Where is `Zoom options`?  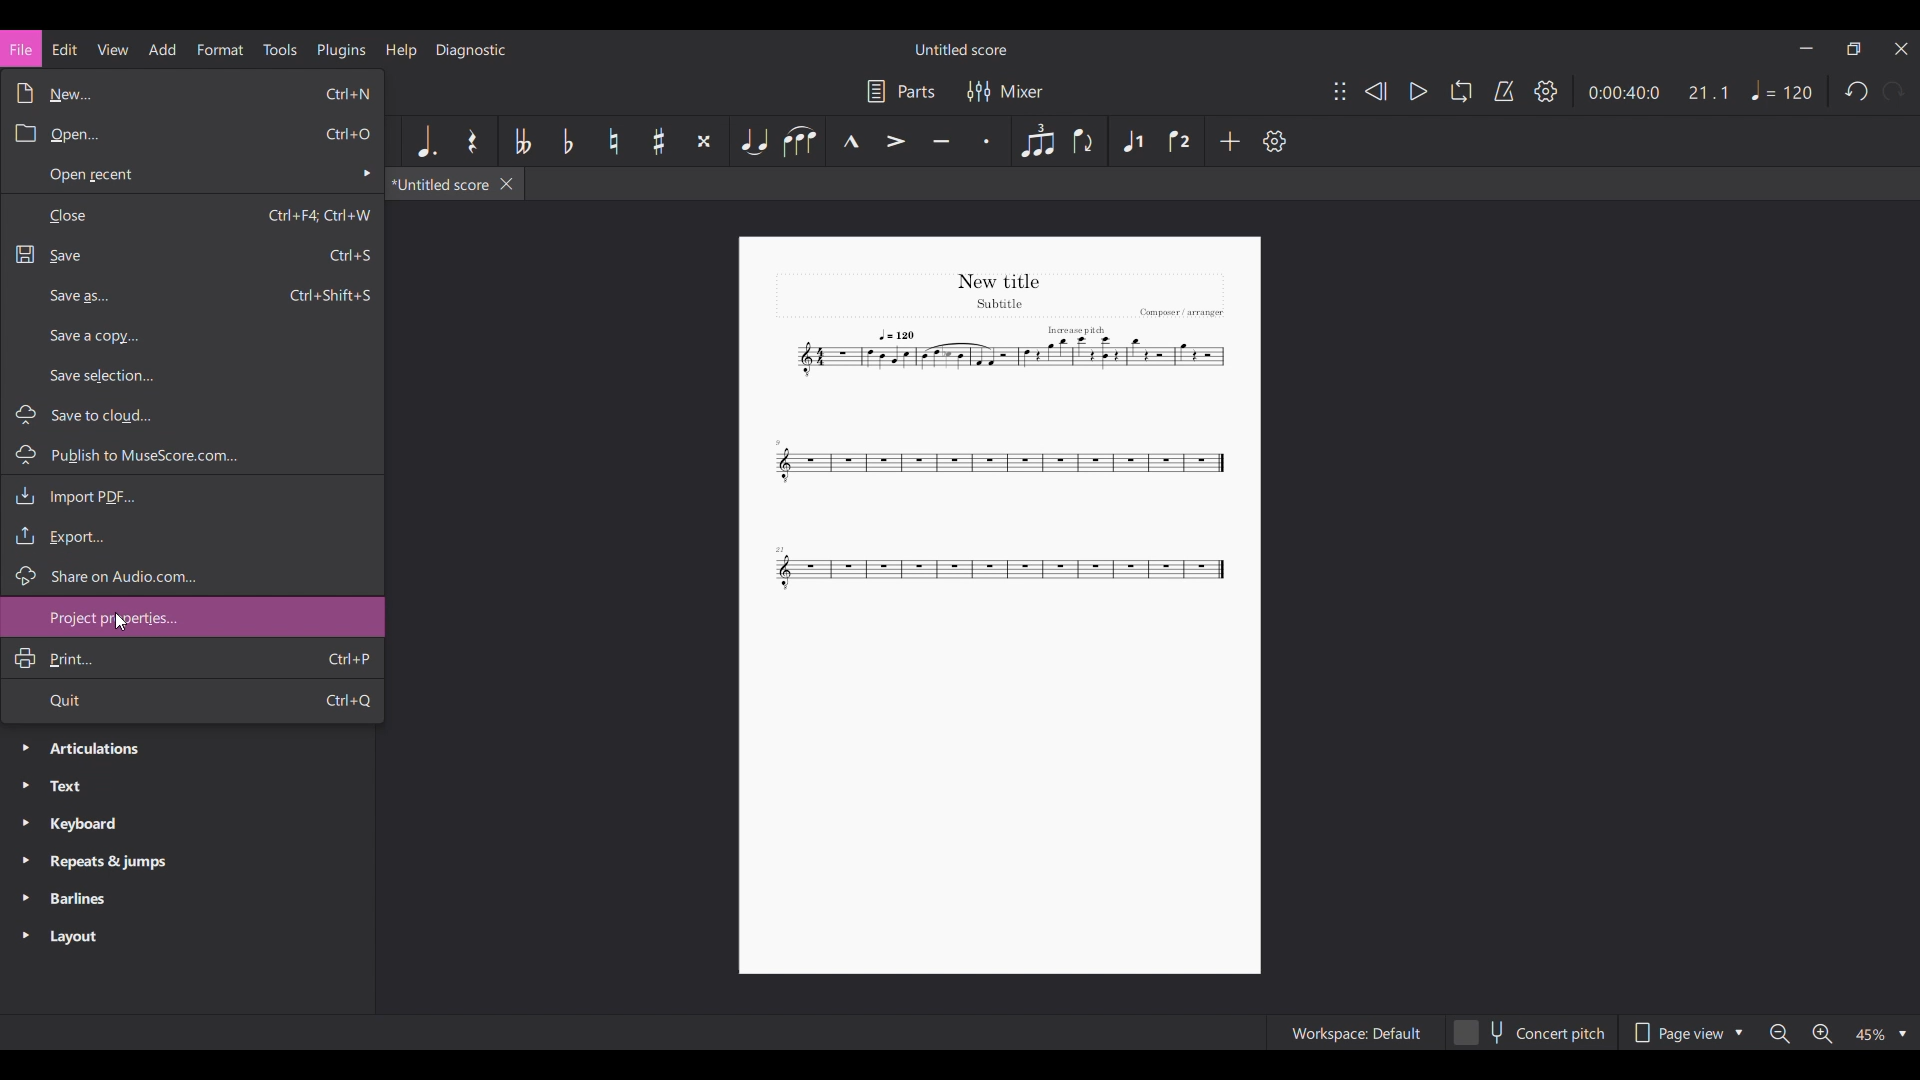
Zoom options is located at coordinates (1880, 1034).